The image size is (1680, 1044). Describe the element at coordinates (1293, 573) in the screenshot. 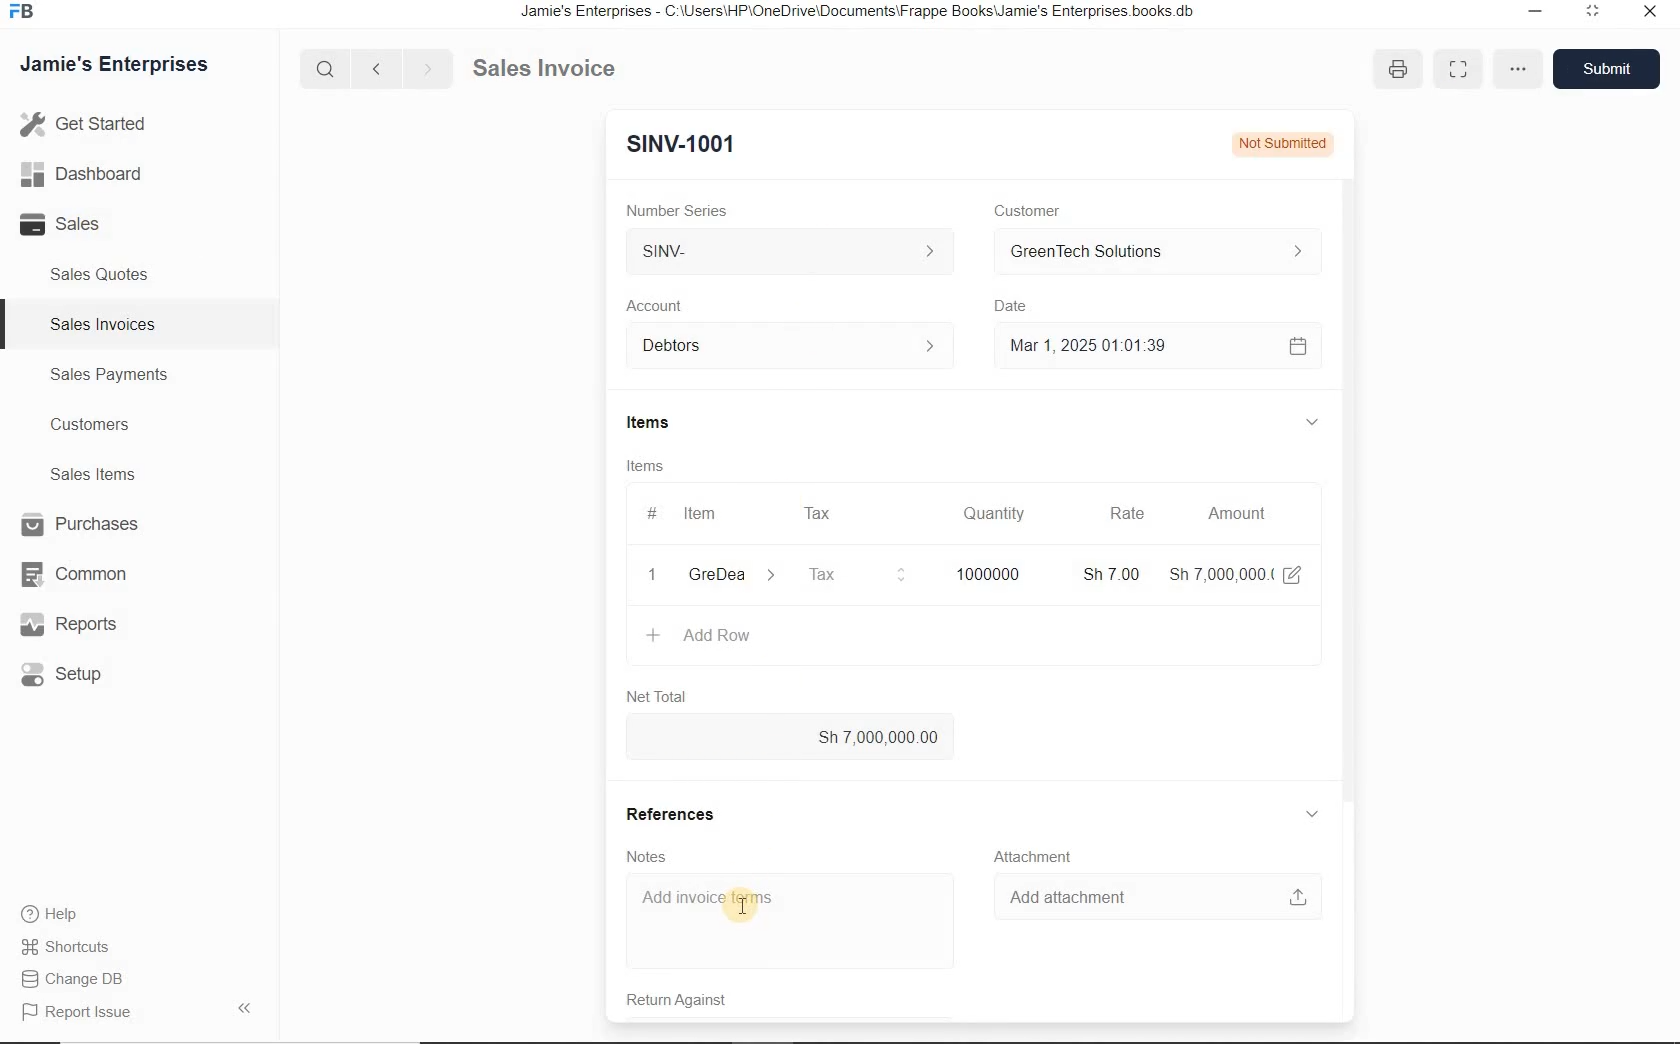

I see `edit` at that location.